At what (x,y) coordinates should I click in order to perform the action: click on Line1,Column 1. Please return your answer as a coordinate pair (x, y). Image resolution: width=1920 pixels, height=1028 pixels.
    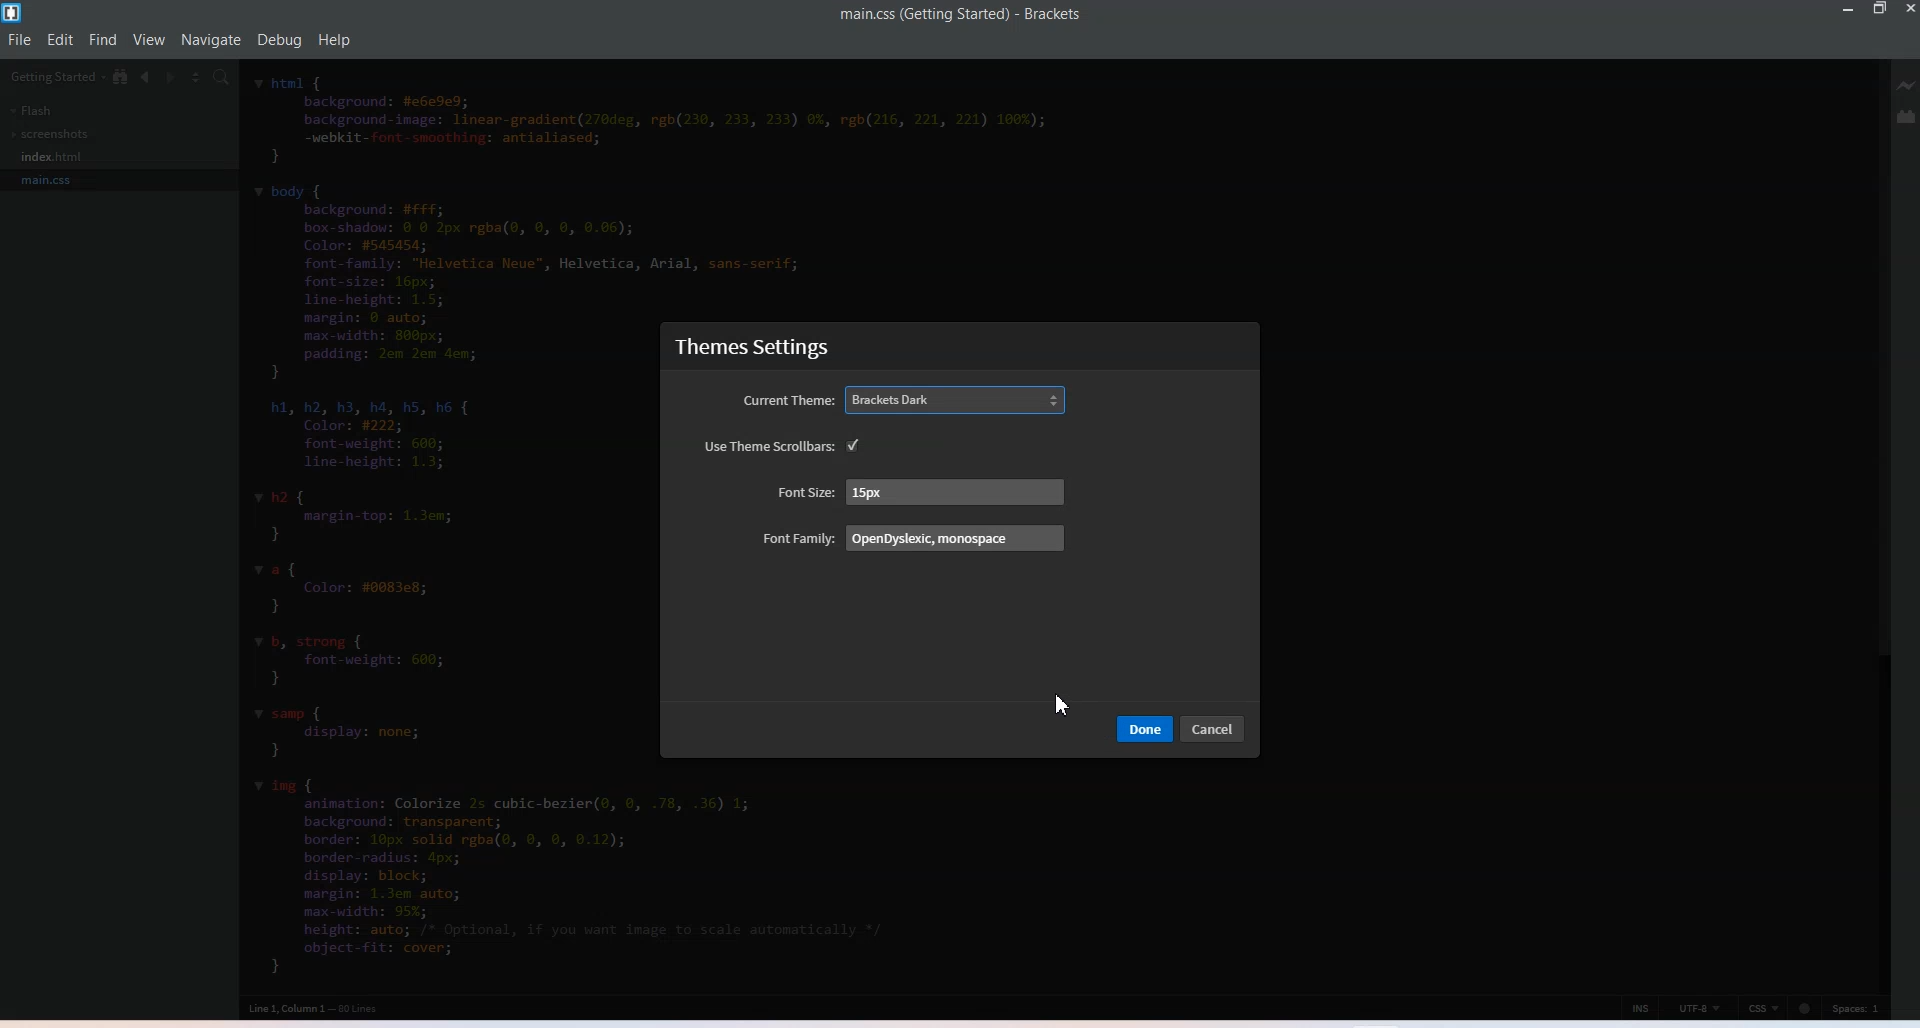
    Looking at the image, I should click on (313, 1009).